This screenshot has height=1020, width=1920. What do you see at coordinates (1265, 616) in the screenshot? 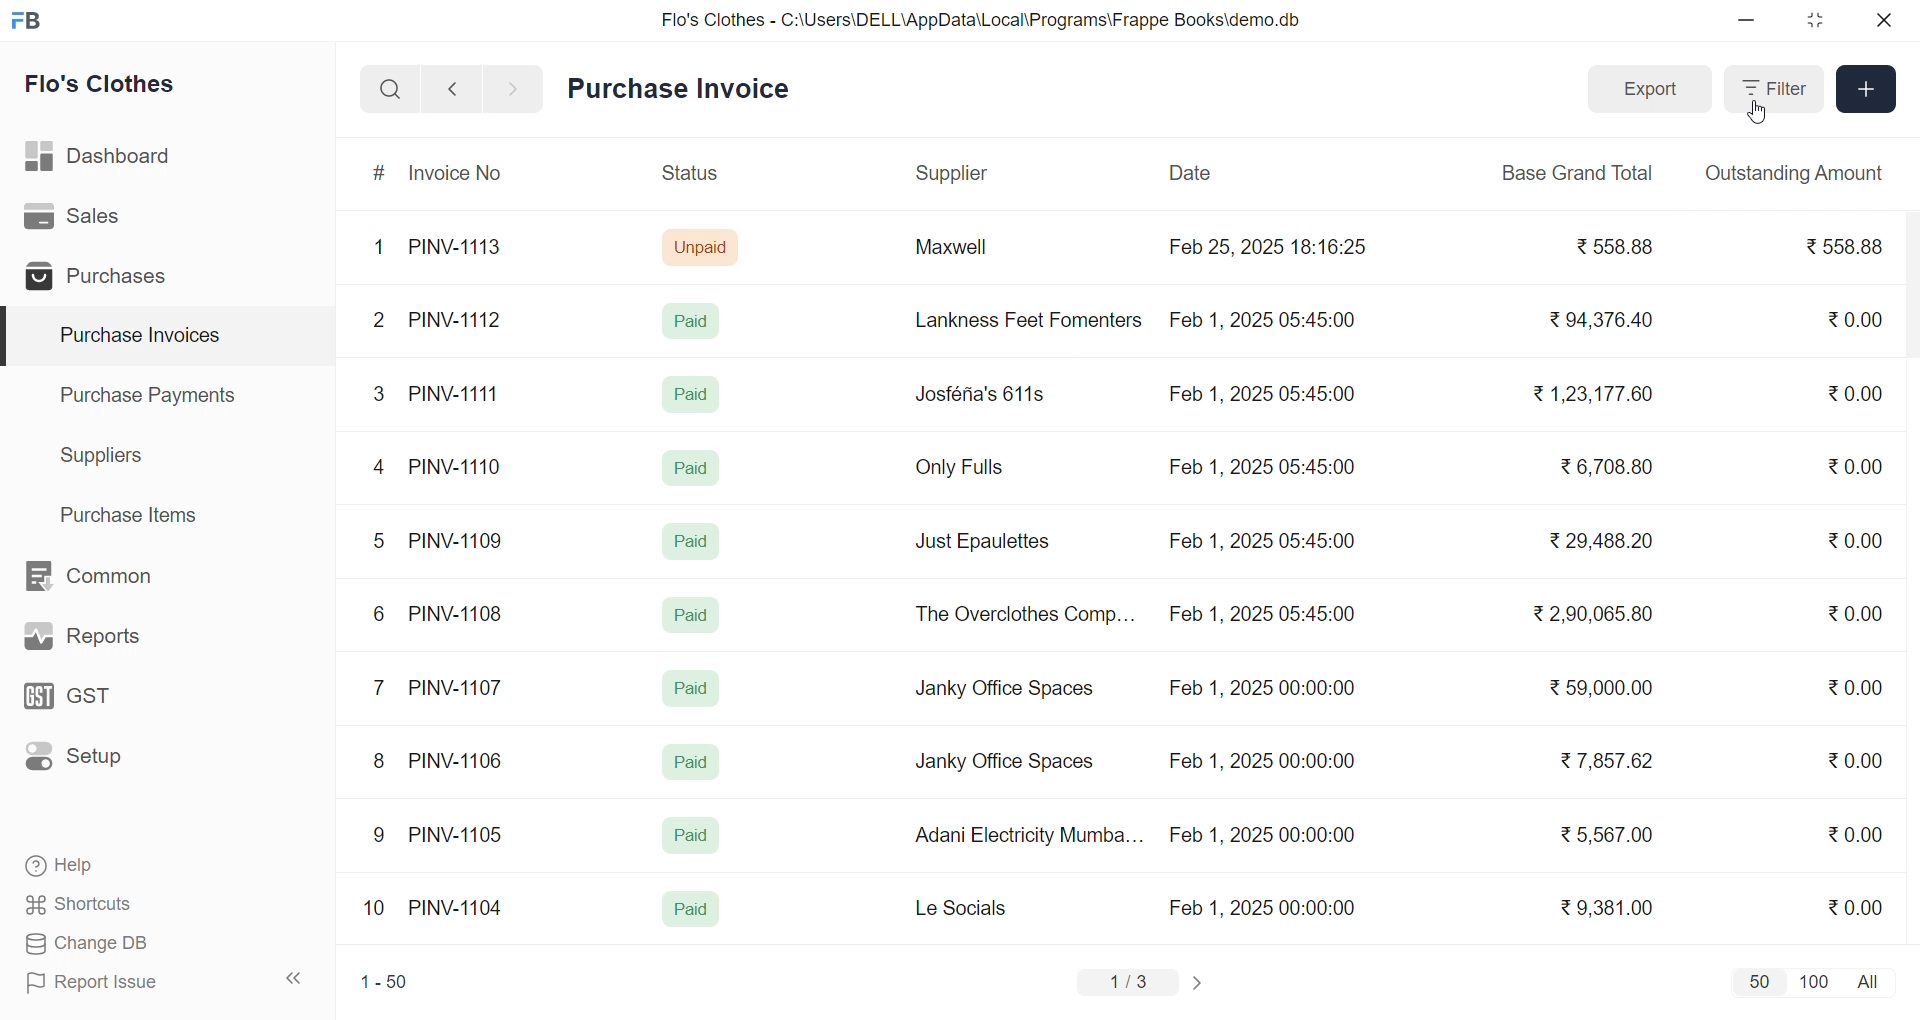
I see `Feb 1, 2025 05:45:00` at bounding box center [1265, 616].